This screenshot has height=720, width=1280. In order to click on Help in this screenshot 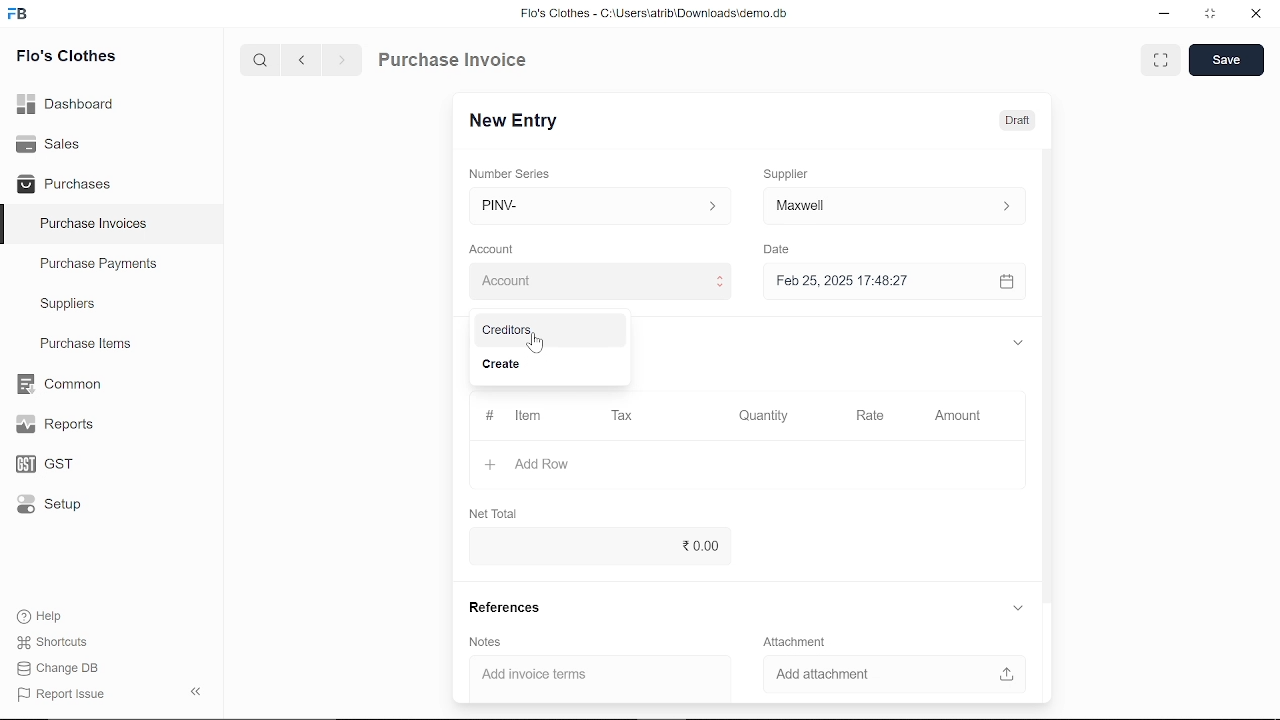, I will do `click(42, 616)`.